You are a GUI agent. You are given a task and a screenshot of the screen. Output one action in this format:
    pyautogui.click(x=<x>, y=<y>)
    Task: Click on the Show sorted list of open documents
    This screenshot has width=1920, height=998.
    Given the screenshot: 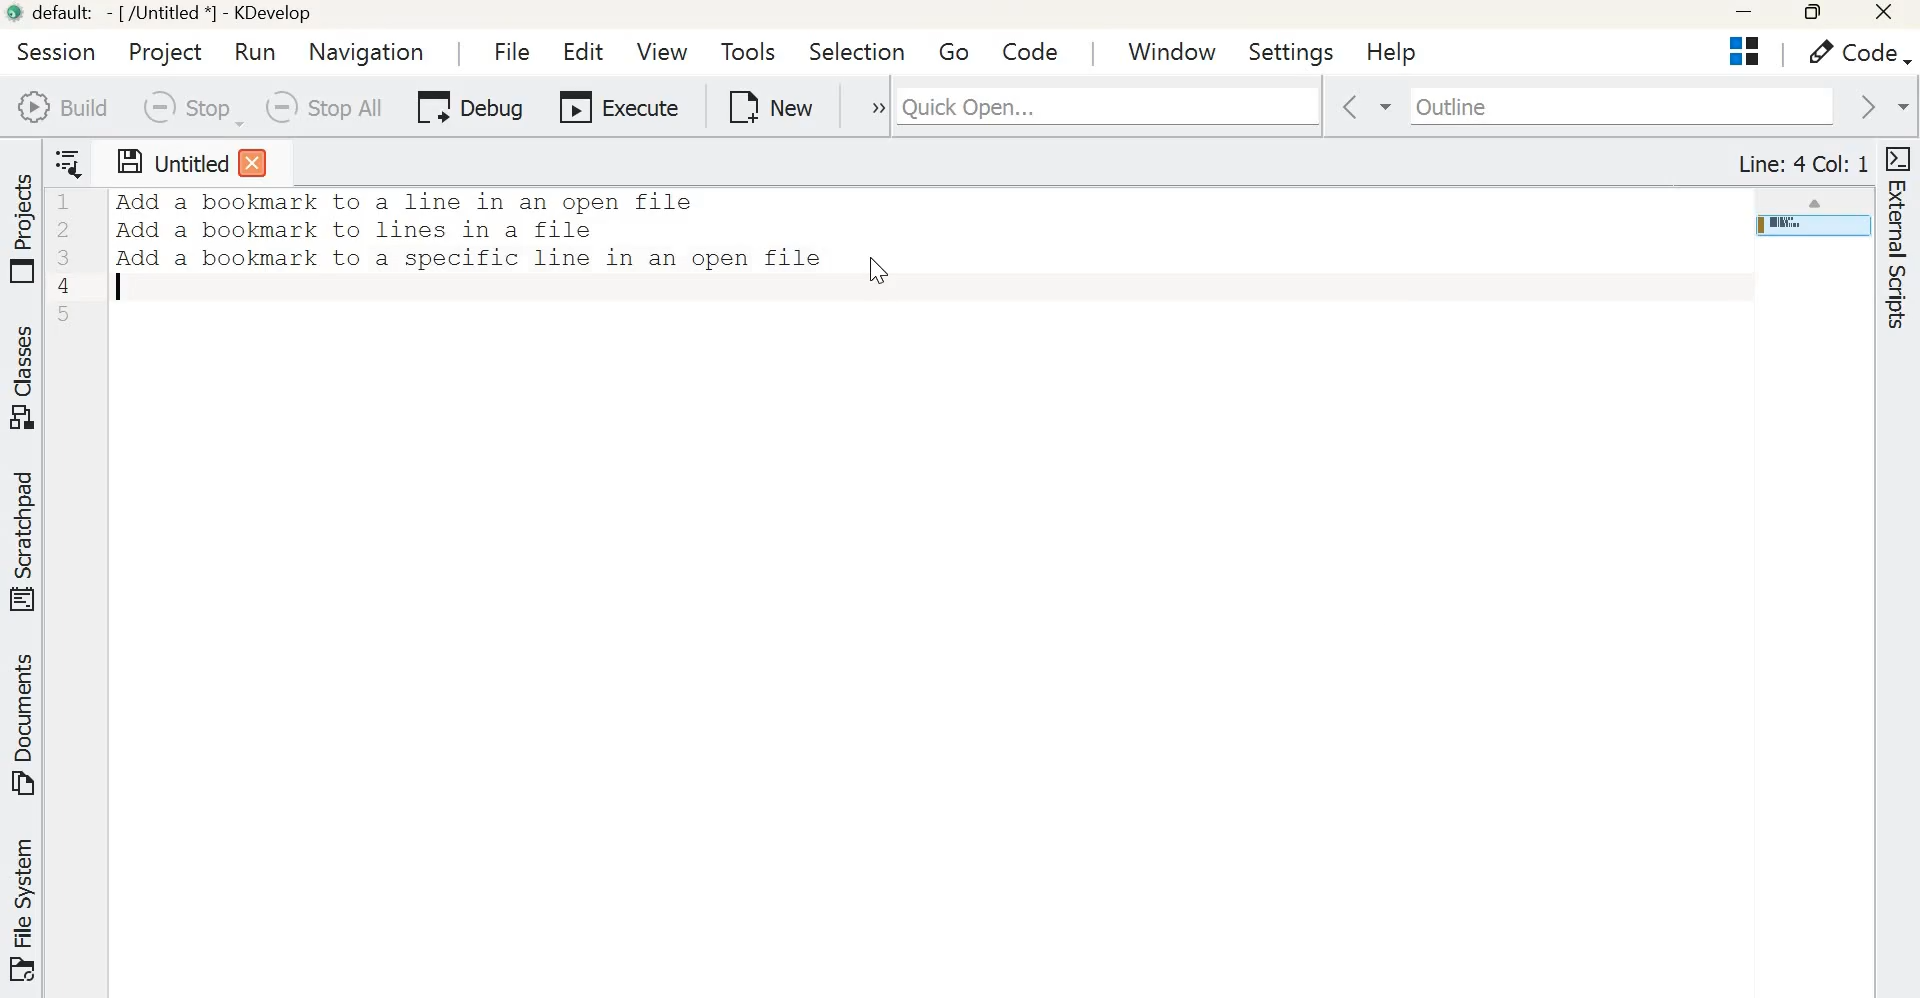 What is the action you would take?
    pyautogui.click(x=74, y=161)
    